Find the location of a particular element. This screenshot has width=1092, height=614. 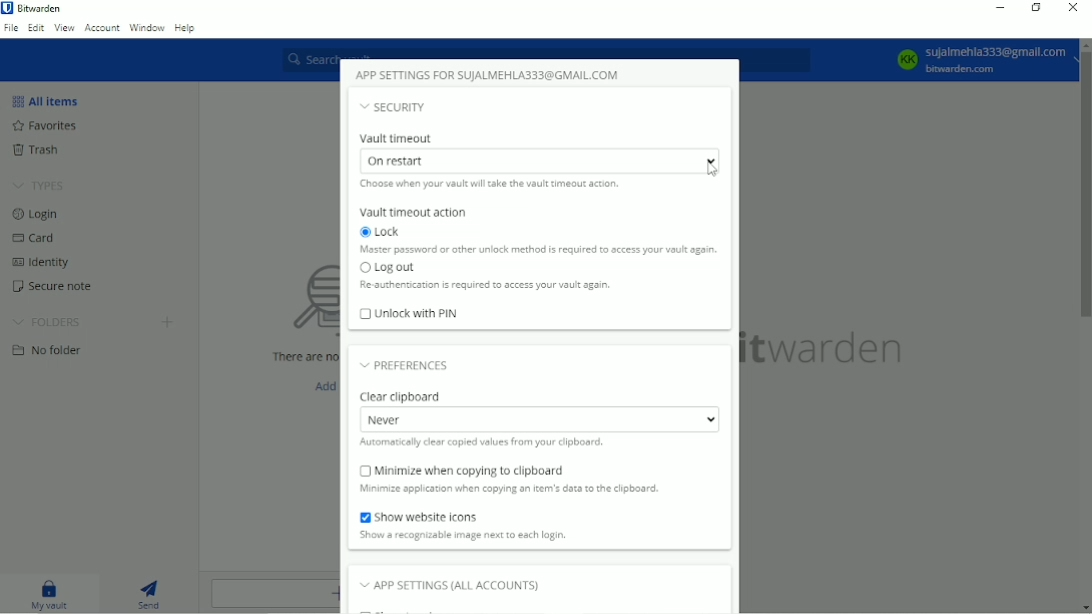

There are no items to list is located at coordinates (296, 357).